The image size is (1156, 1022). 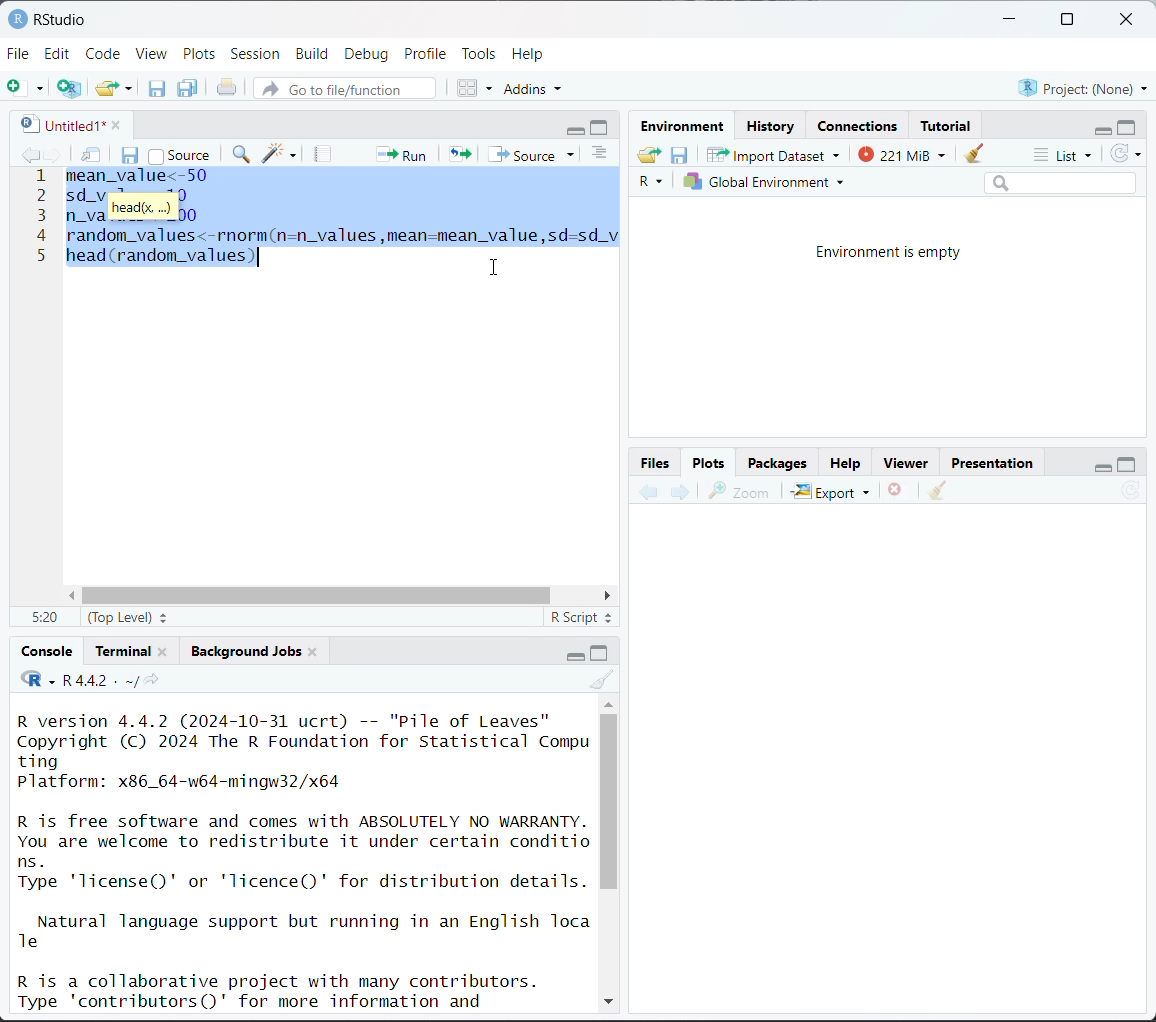 What do you see at coordinates (399, 153) in the screenshot?
I see `run` at bounding box center [399, 153].